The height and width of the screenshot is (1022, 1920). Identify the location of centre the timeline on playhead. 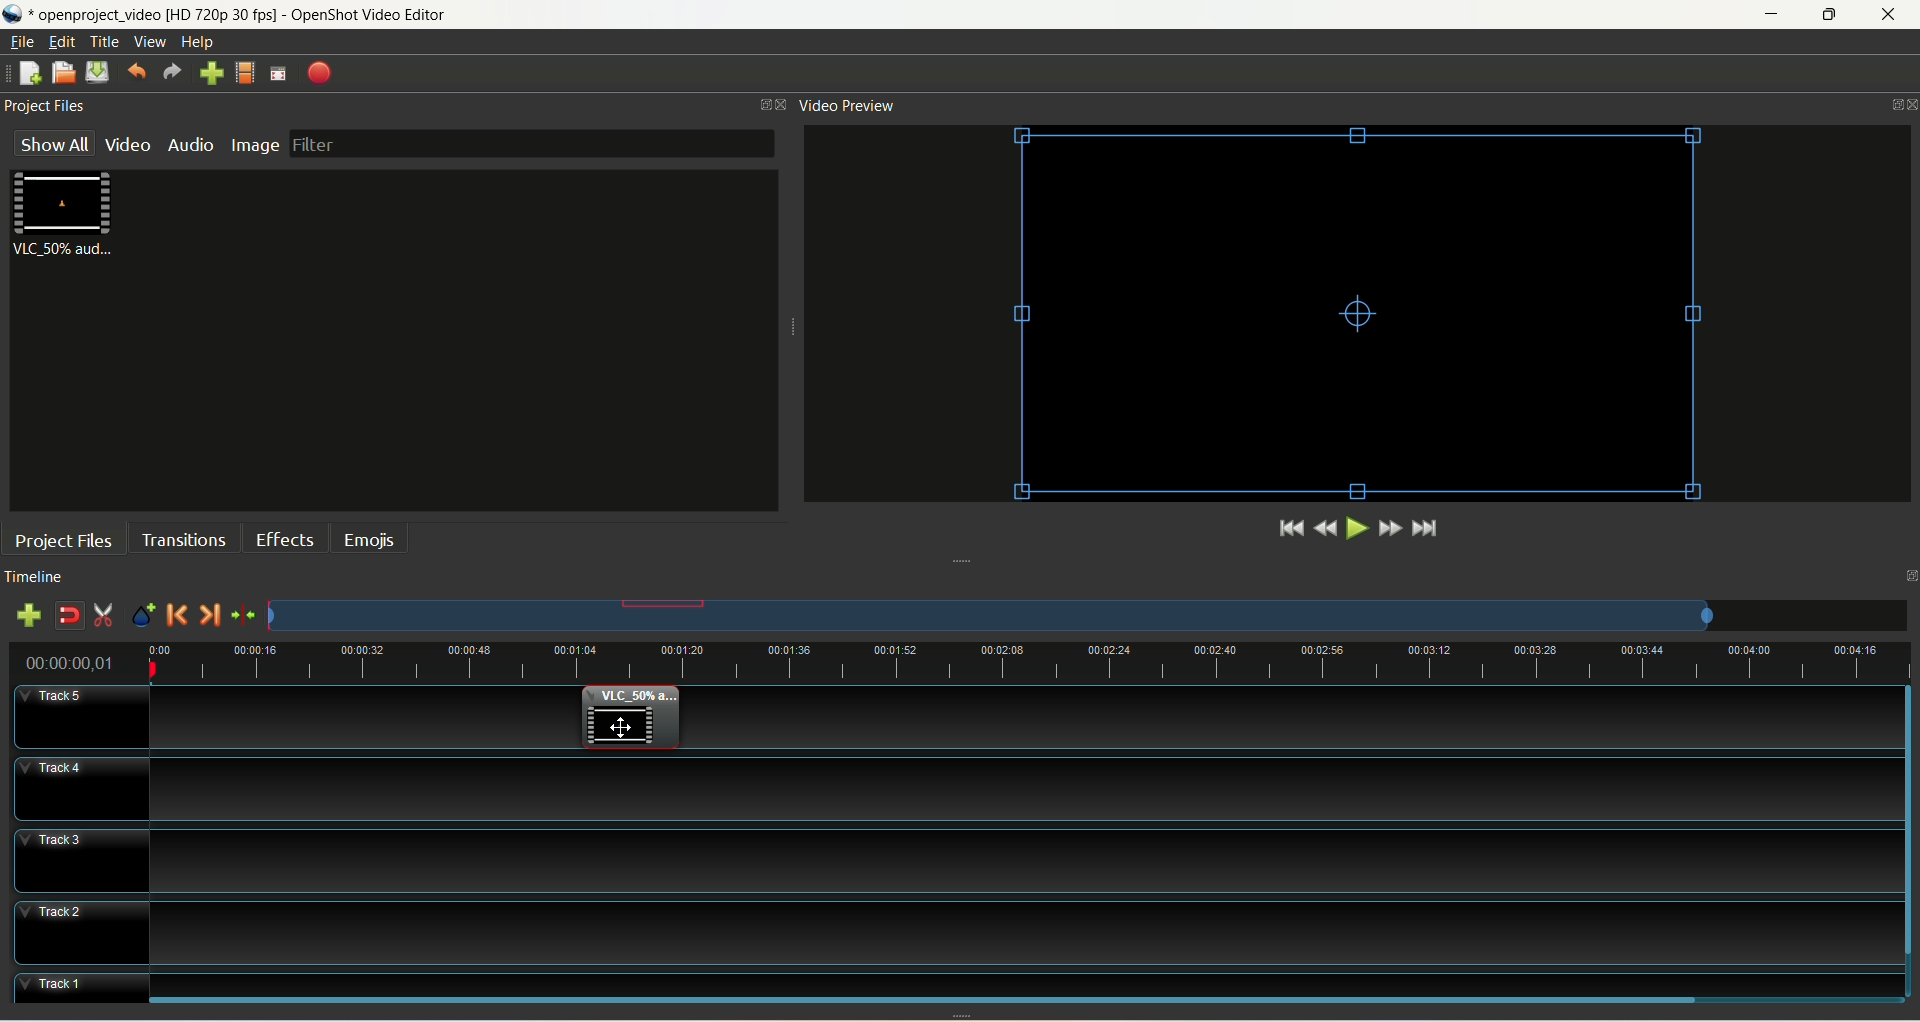
(242, 615).